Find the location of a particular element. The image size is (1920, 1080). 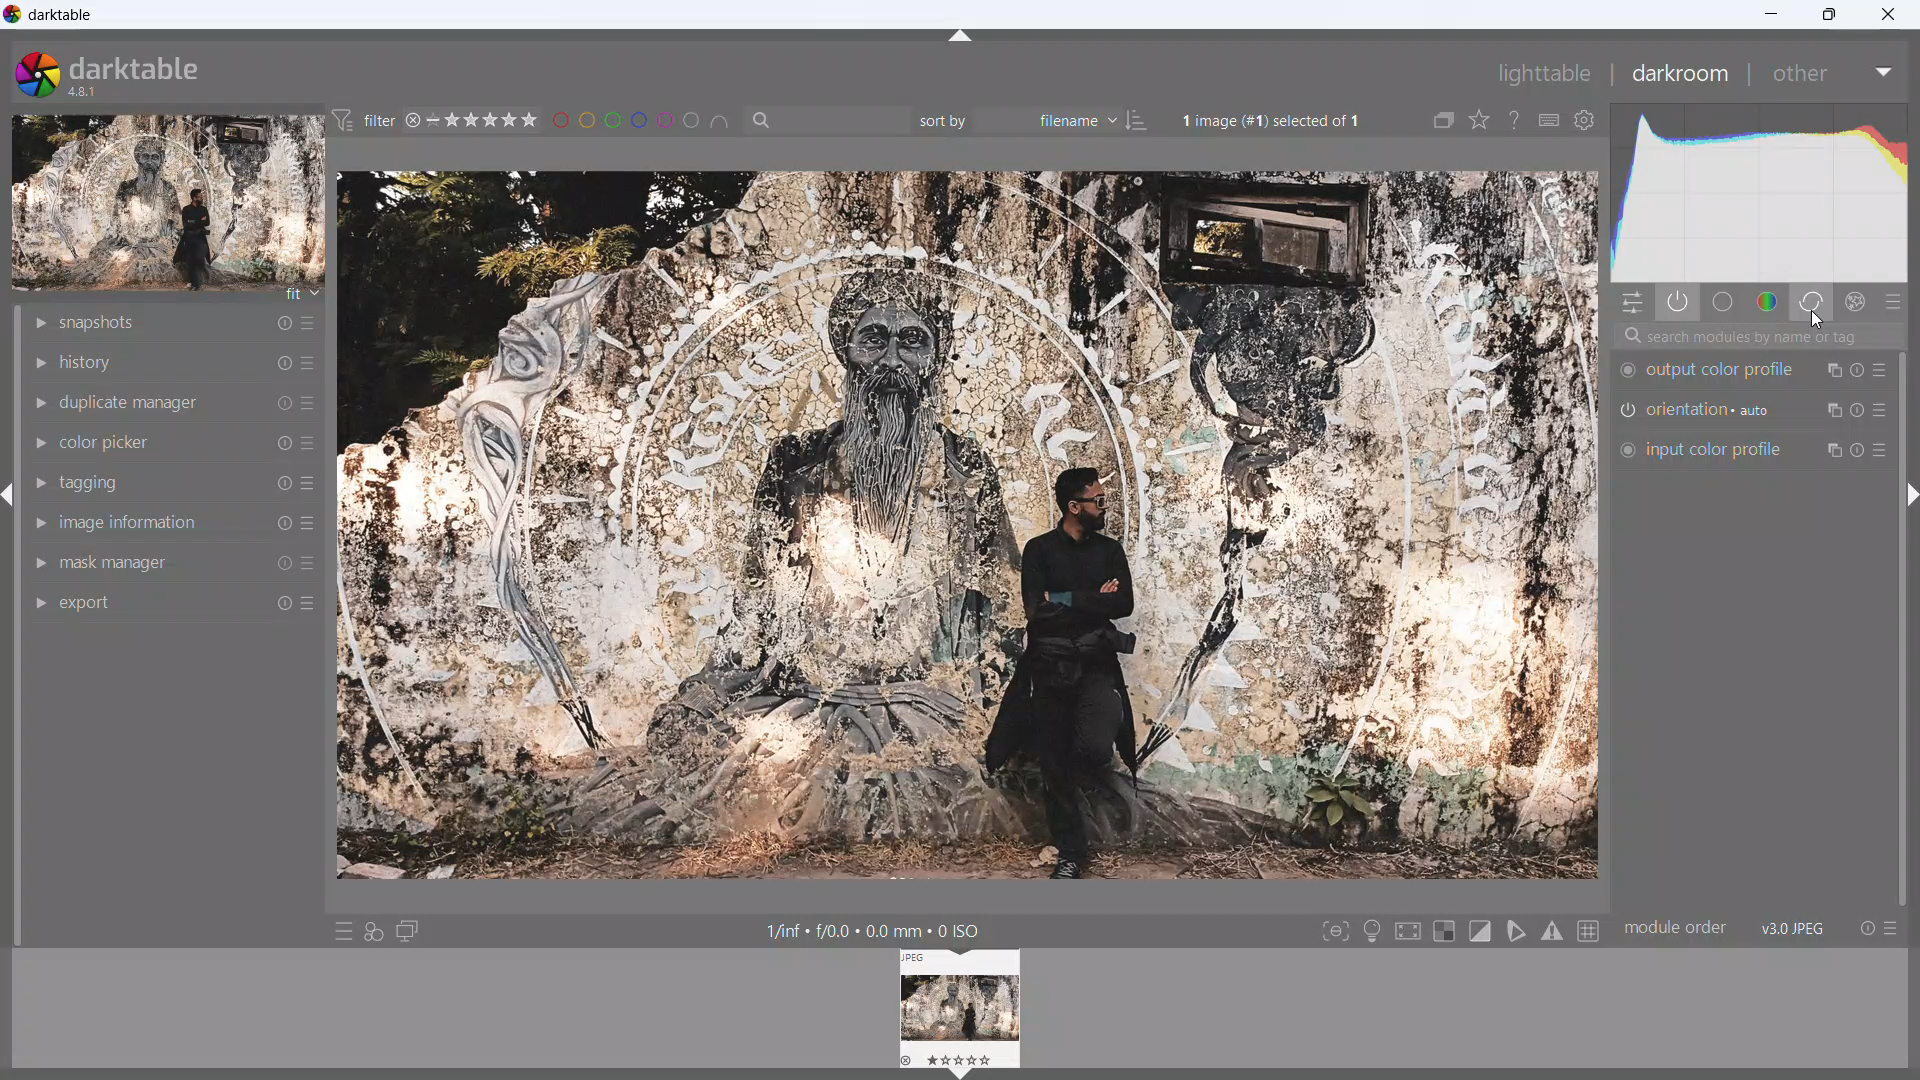

scrollbar is located at coordinates (1901, 629).